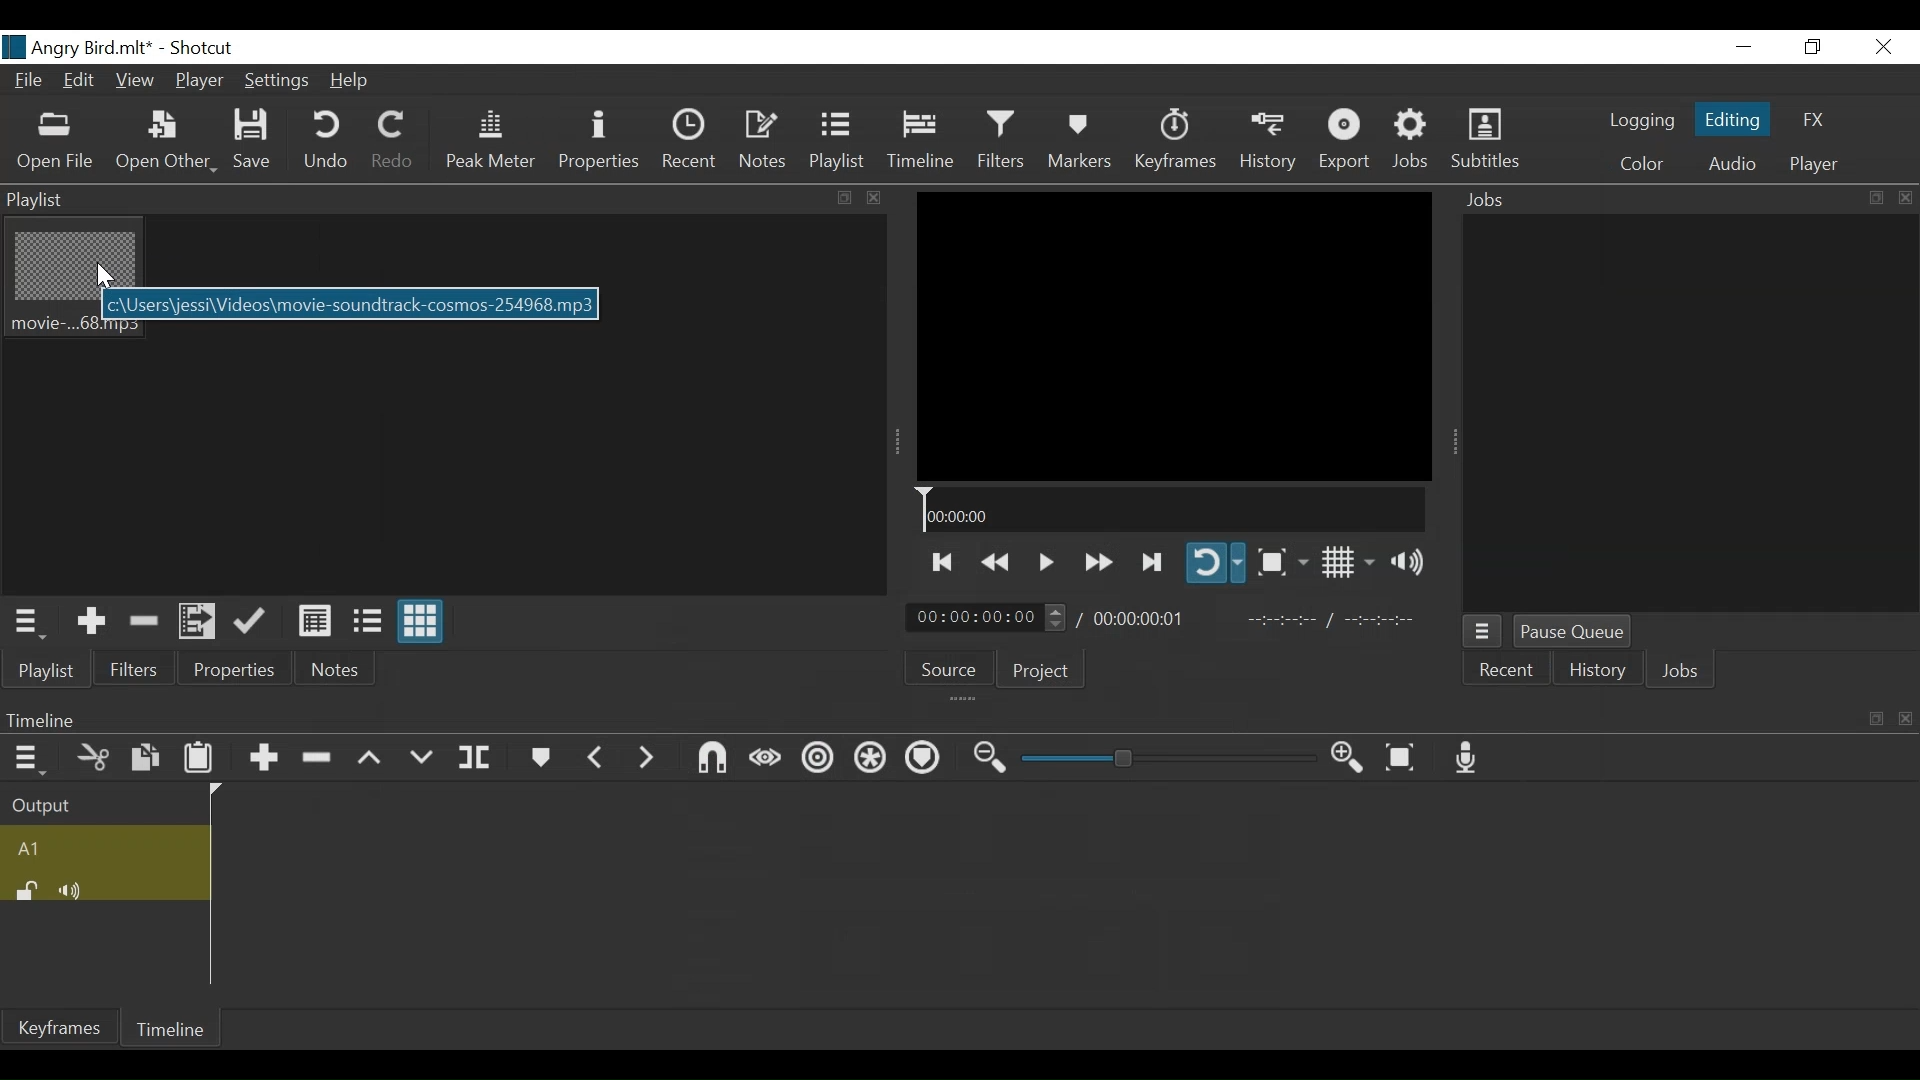 The width and height of the screenshot is (1920, 1080). Describe the element at coordinates (25, 757) in the screenshot. I see `Timeline menu` at that location.